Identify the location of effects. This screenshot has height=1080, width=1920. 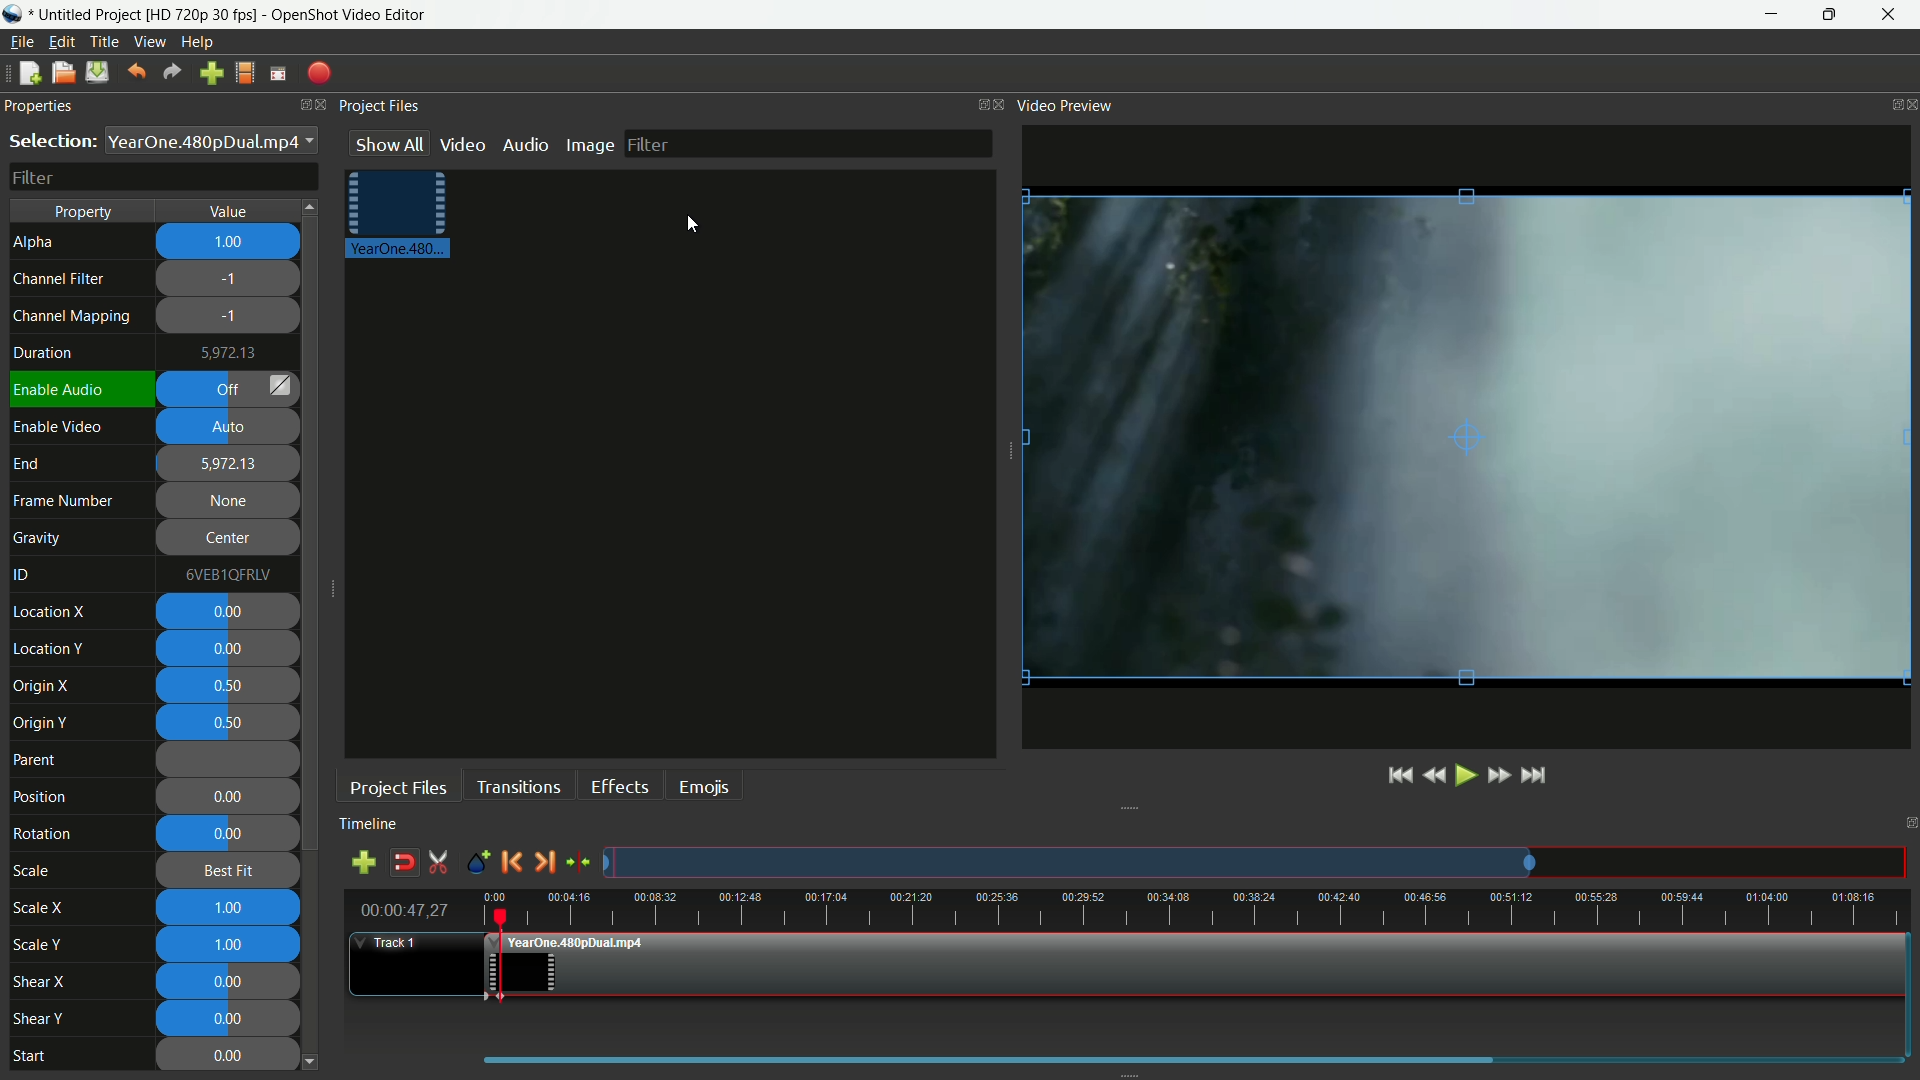
(616, 785).